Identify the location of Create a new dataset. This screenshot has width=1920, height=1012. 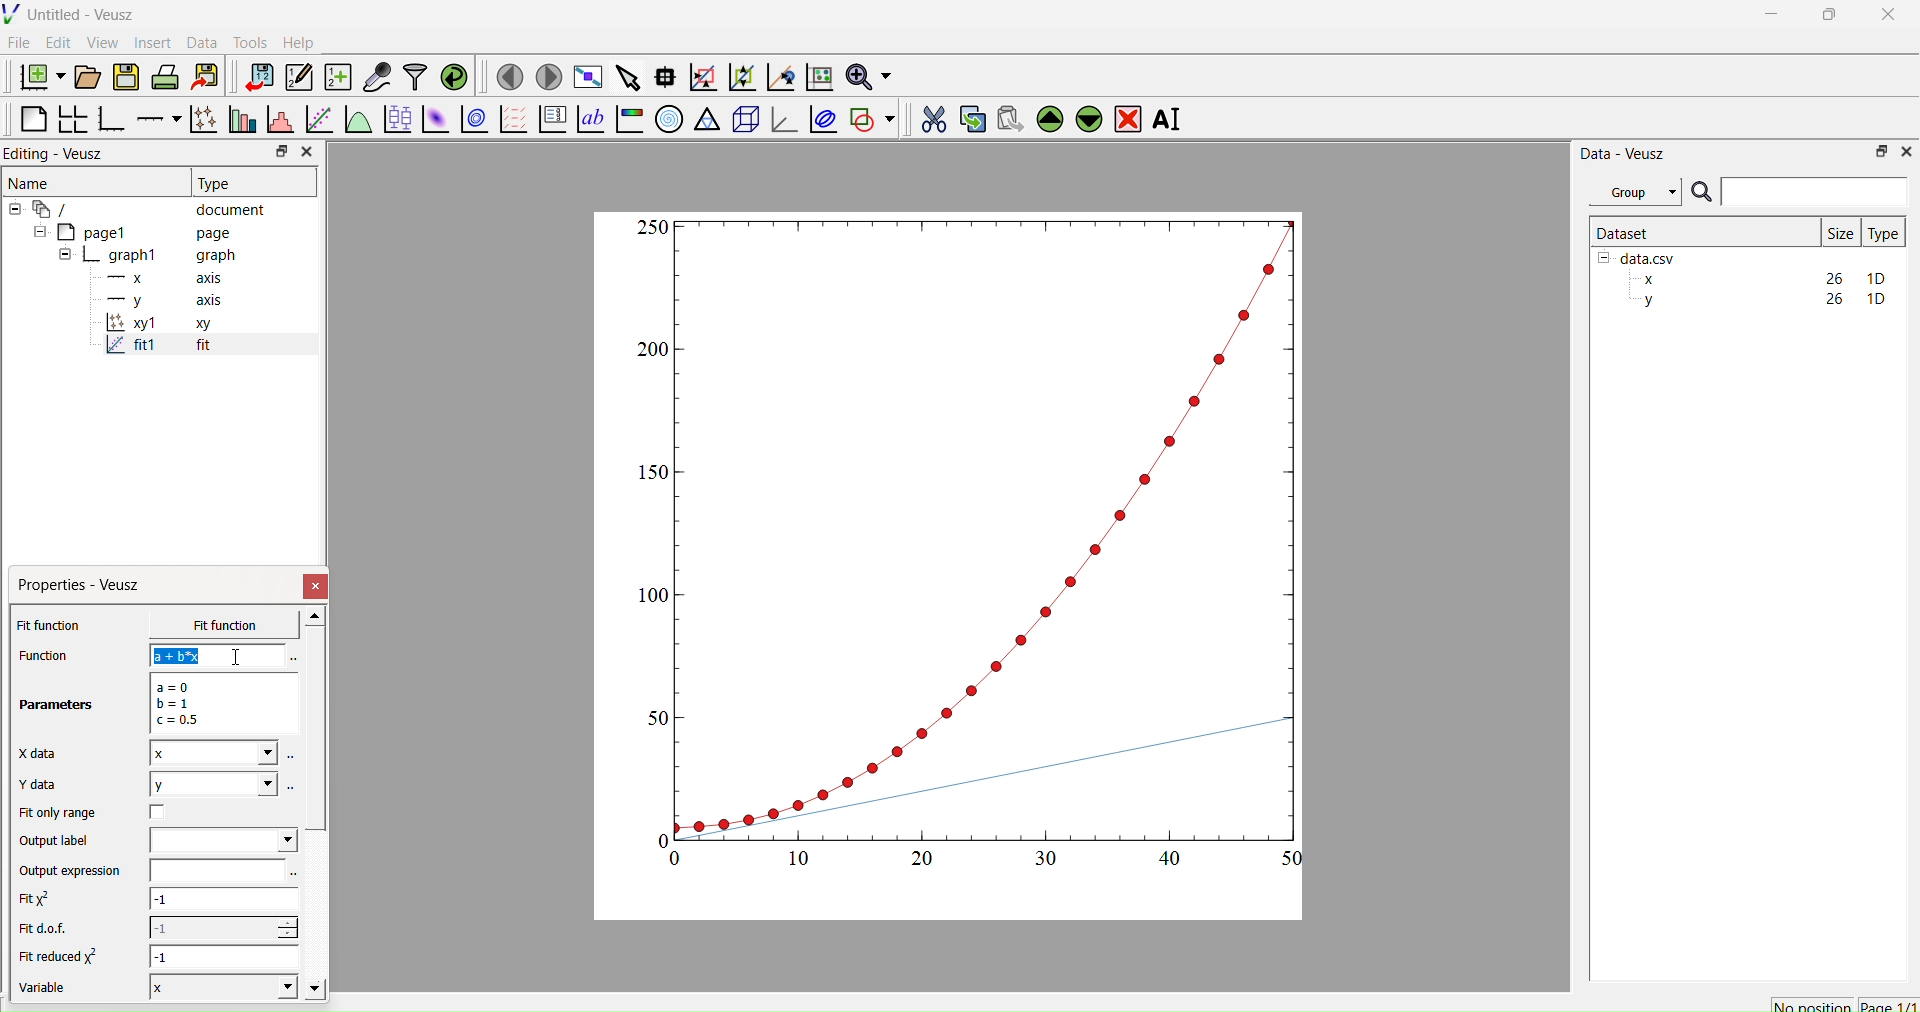
(337, 77).